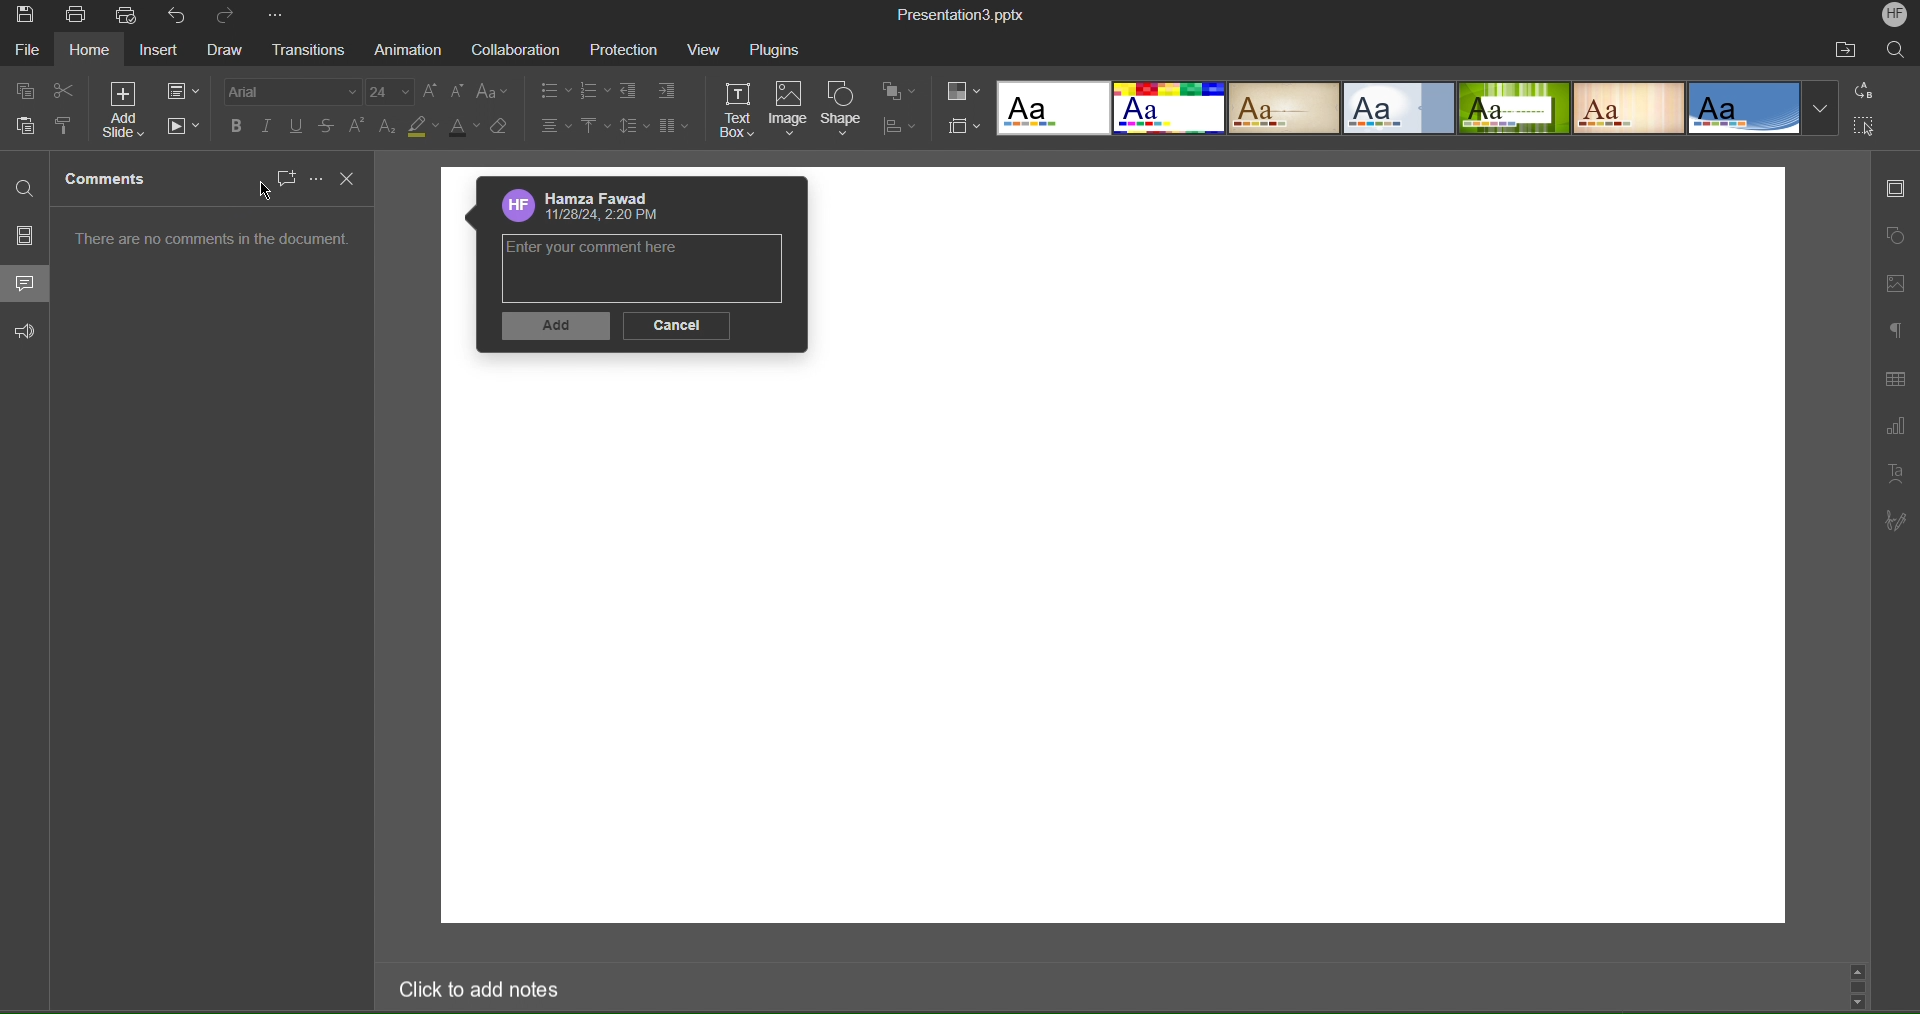  I want to click on Erase Style, so click(501, 128).